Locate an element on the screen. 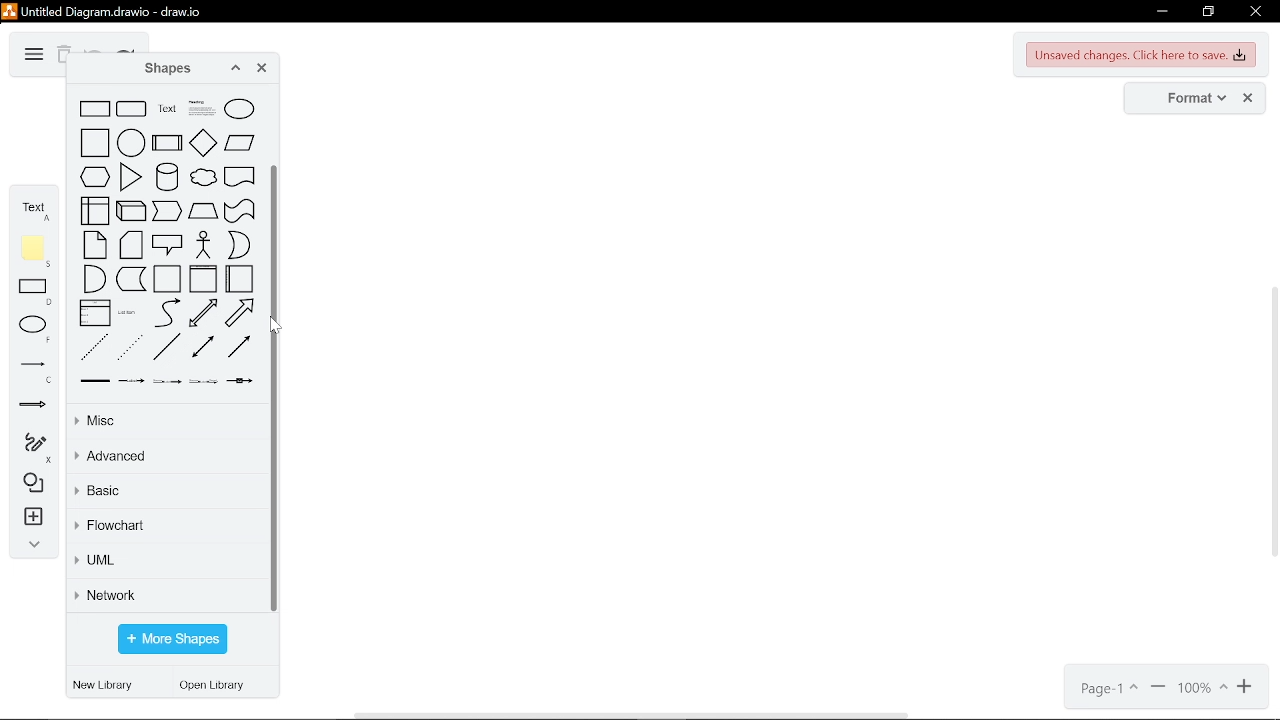 This screenshot has height=720, width=1280. close is located at coordinates (1254, 13).